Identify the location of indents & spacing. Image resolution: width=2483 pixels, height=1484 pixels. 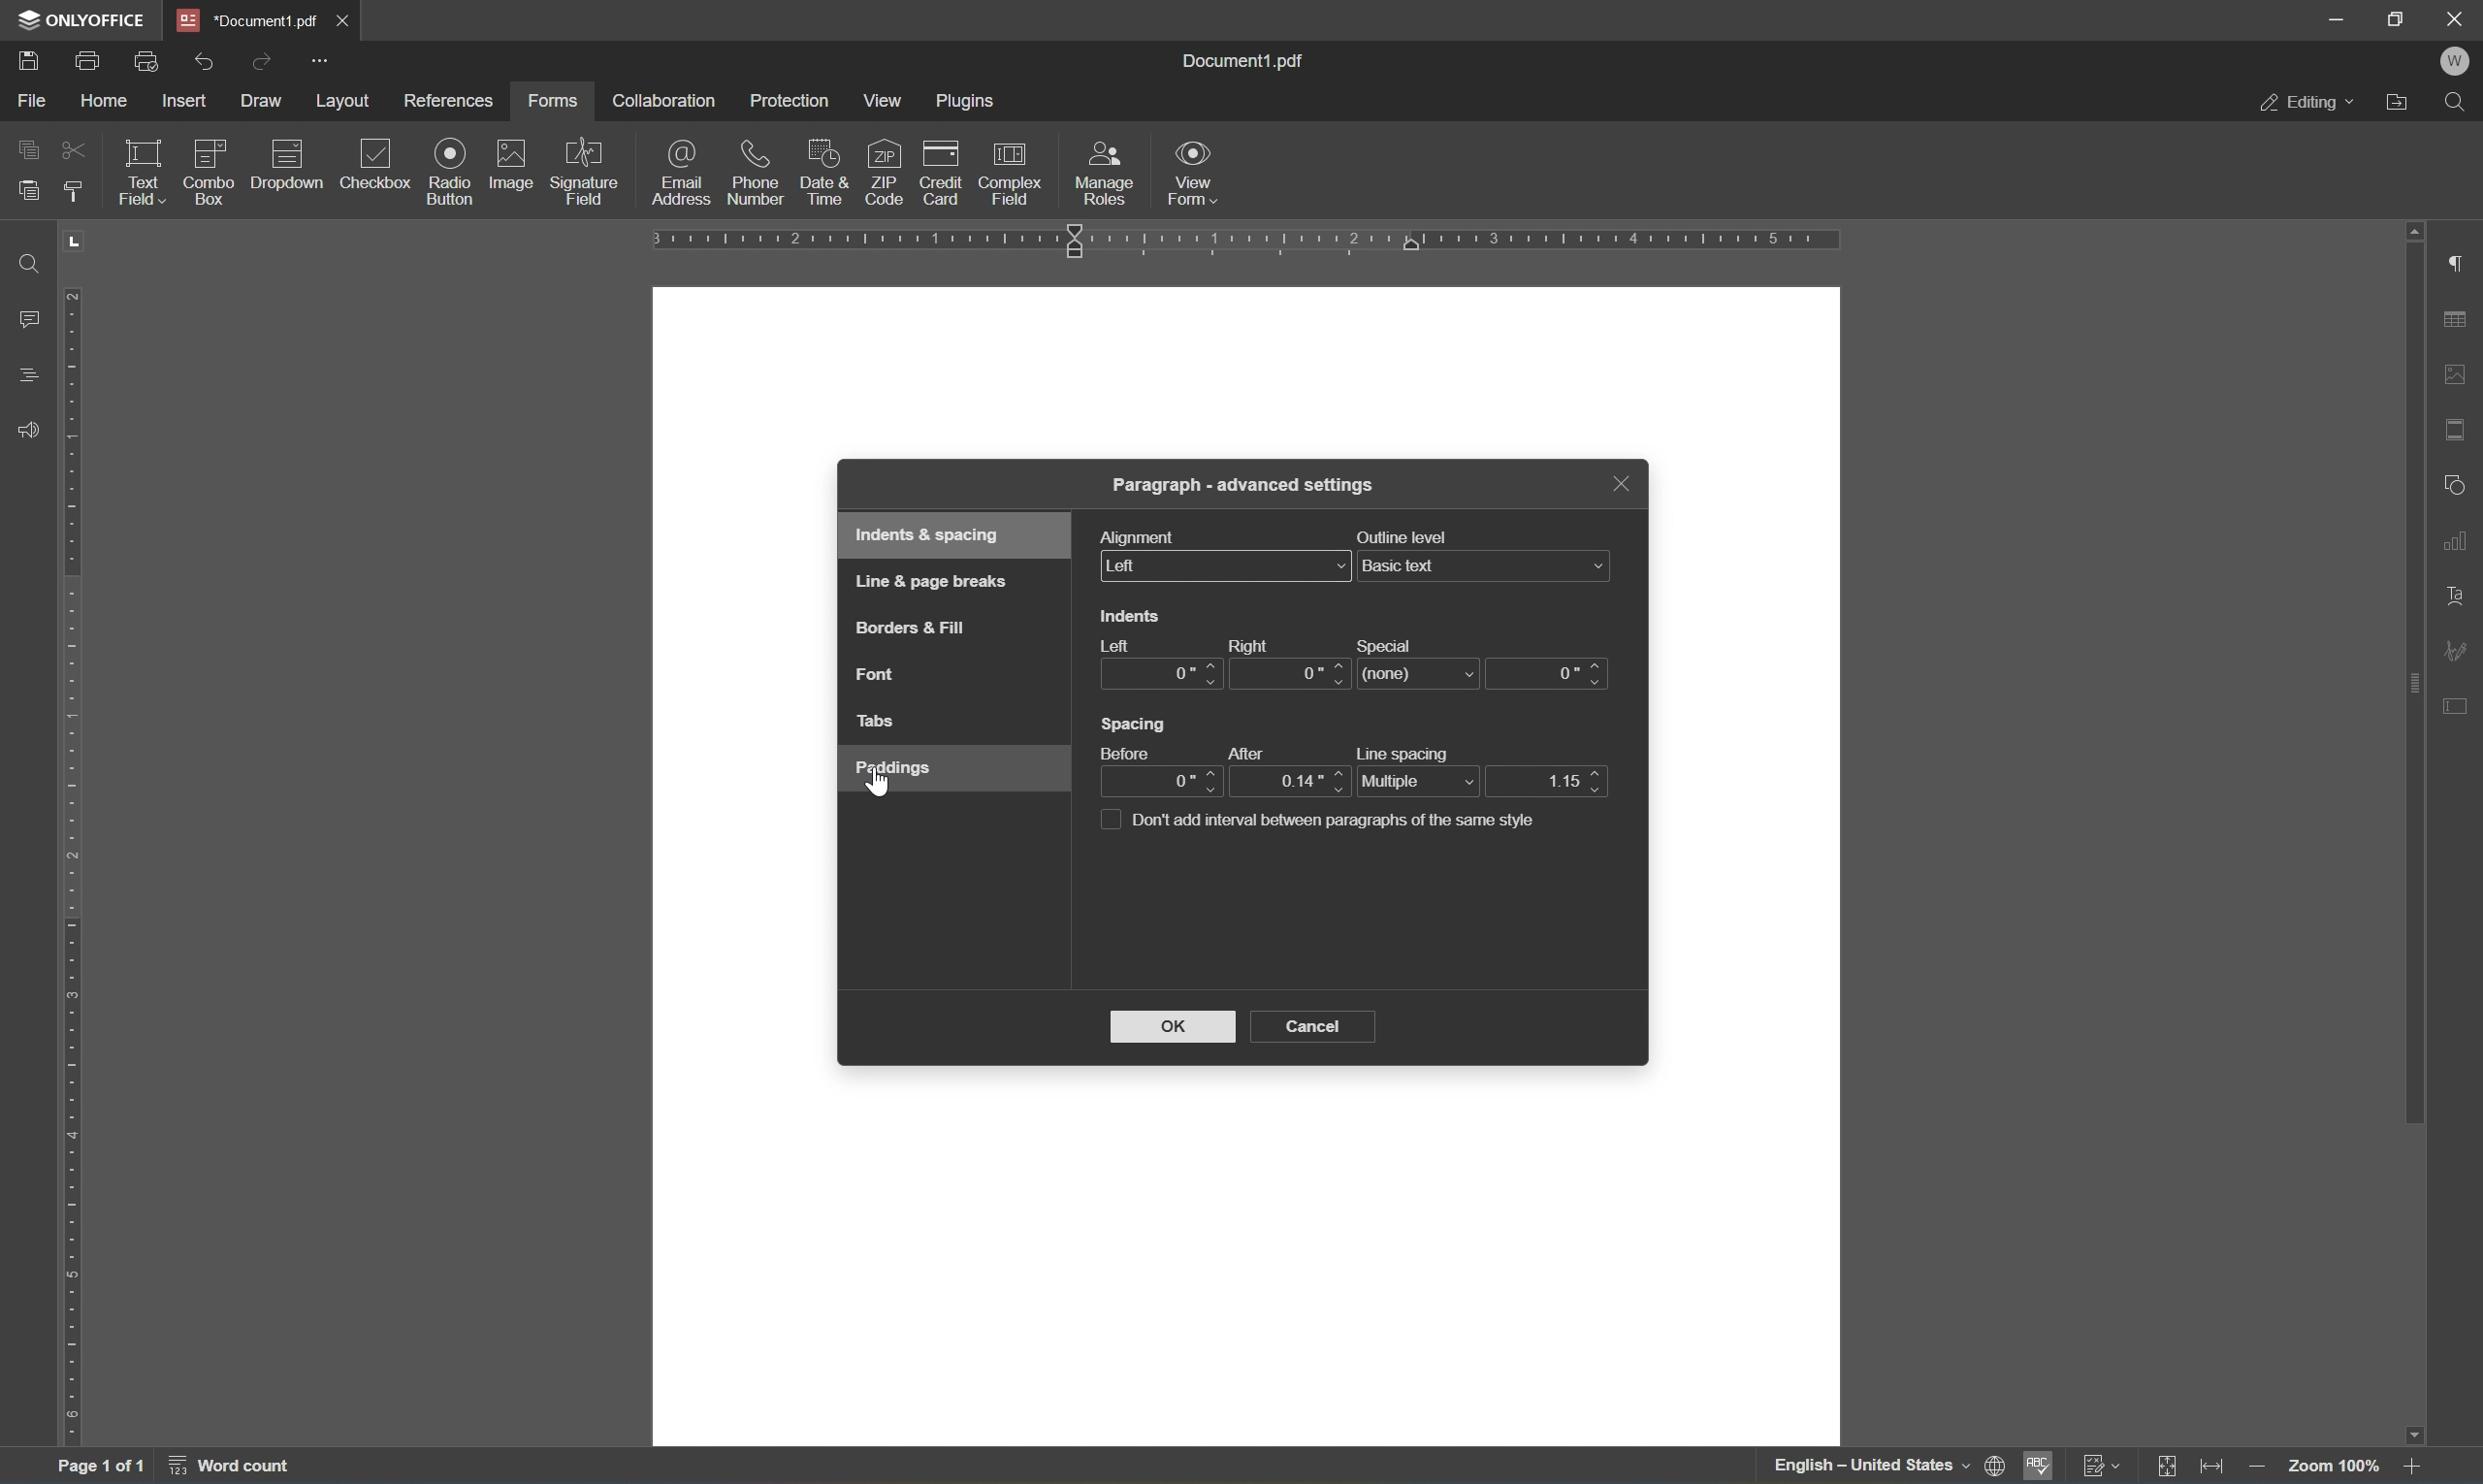
(927, 536).